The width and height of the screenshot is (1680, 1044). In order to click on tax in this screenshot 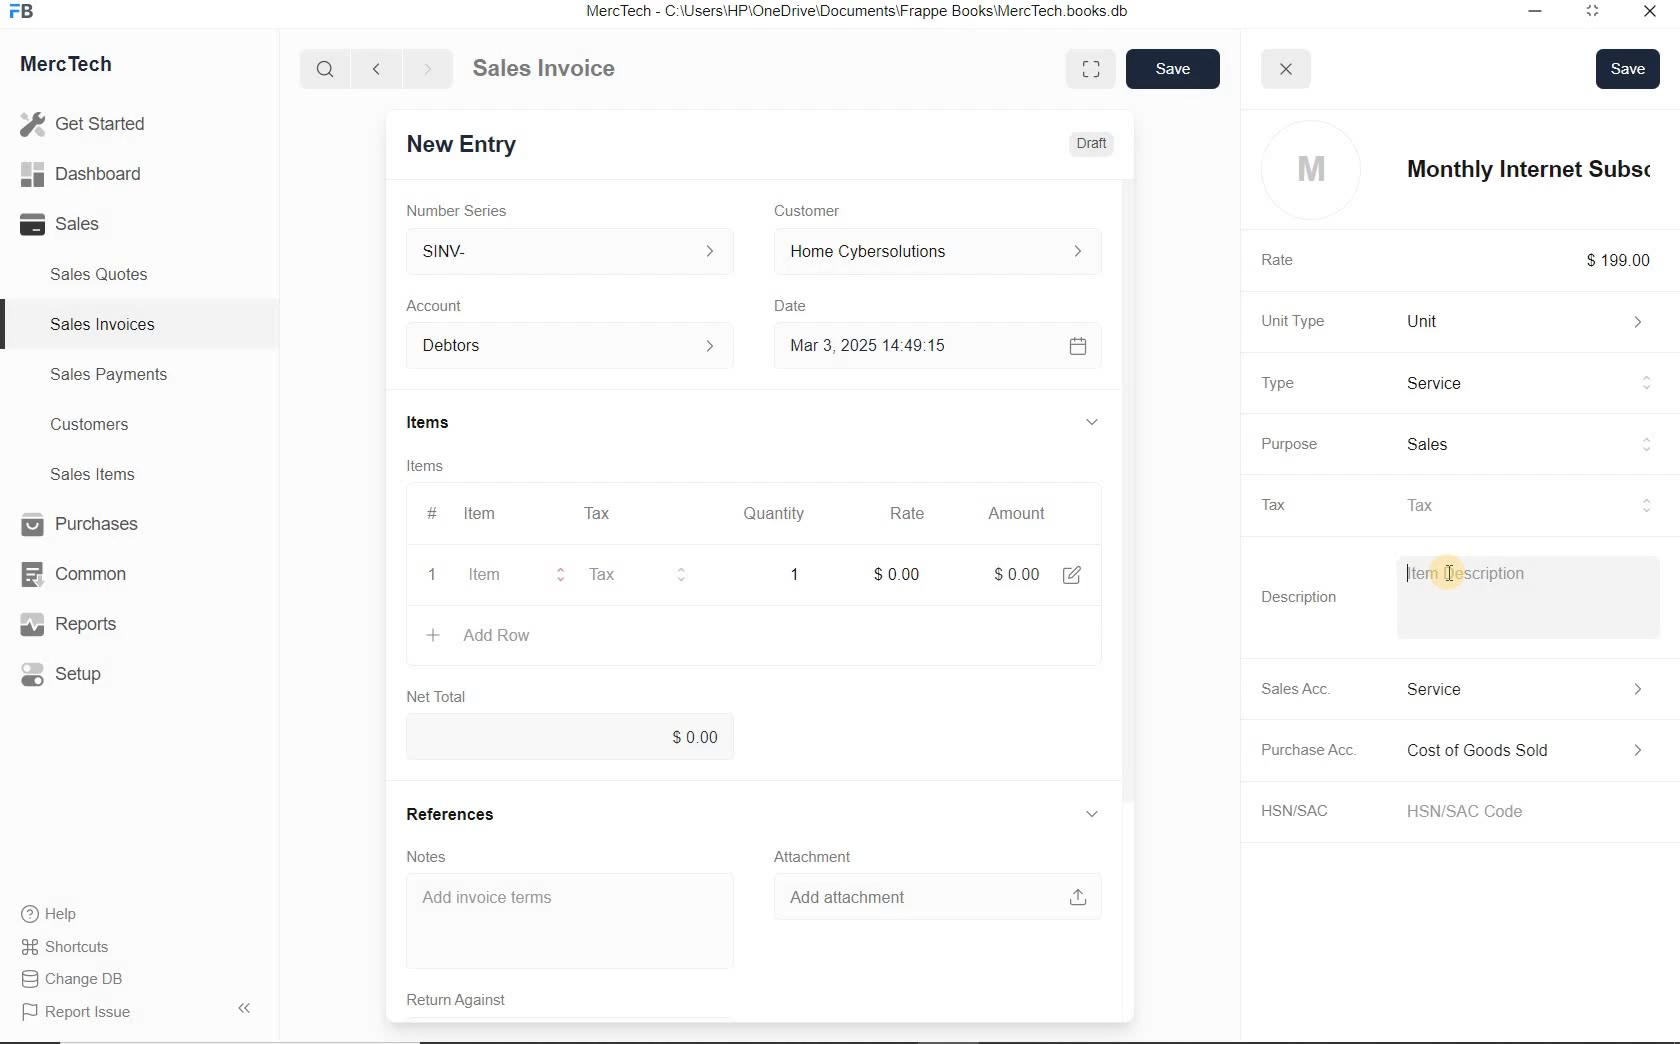, I will do `click(1517, 505)`.